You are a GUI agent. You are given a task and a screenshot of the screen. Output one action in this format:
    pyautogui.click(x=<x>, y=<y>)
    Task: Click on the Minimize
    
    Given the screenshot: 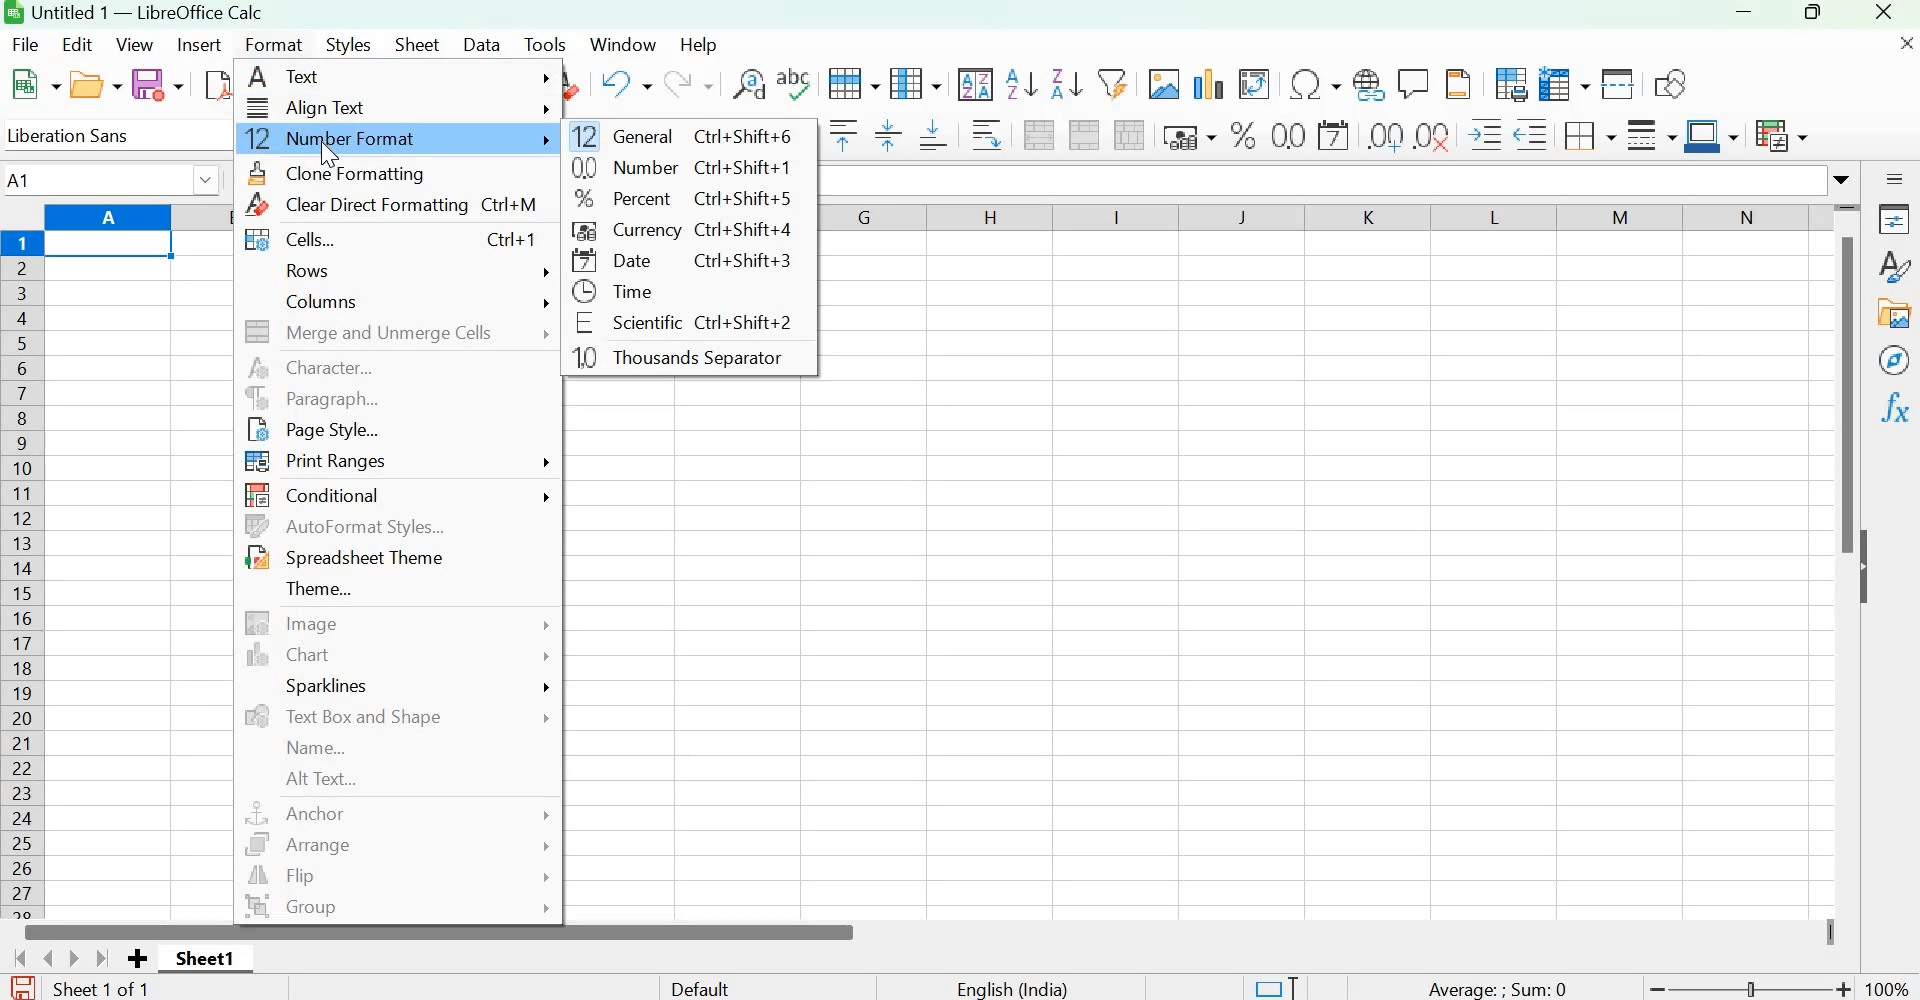 What is the action you would take?
    pyautogui.click(x=1743, y=16)
    